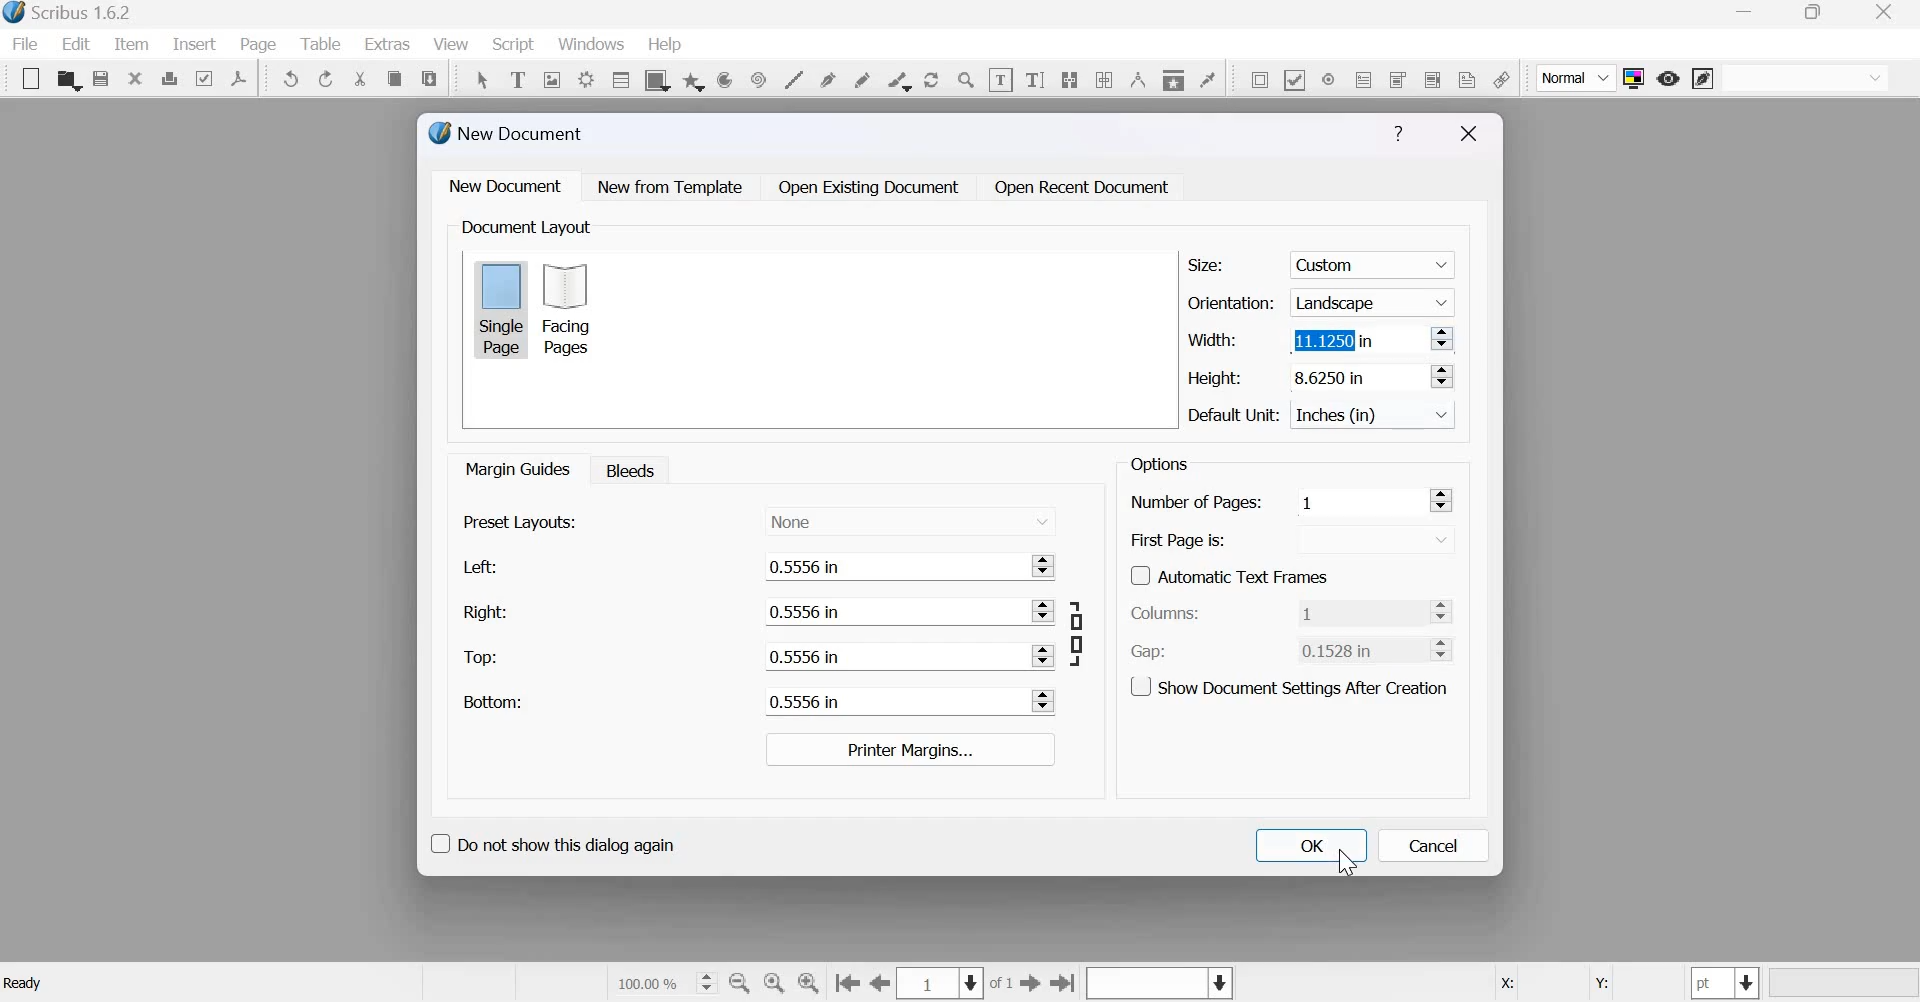 The image size is (1920, 1002). I want to click on zoom to 100 %, so click(775, 984).